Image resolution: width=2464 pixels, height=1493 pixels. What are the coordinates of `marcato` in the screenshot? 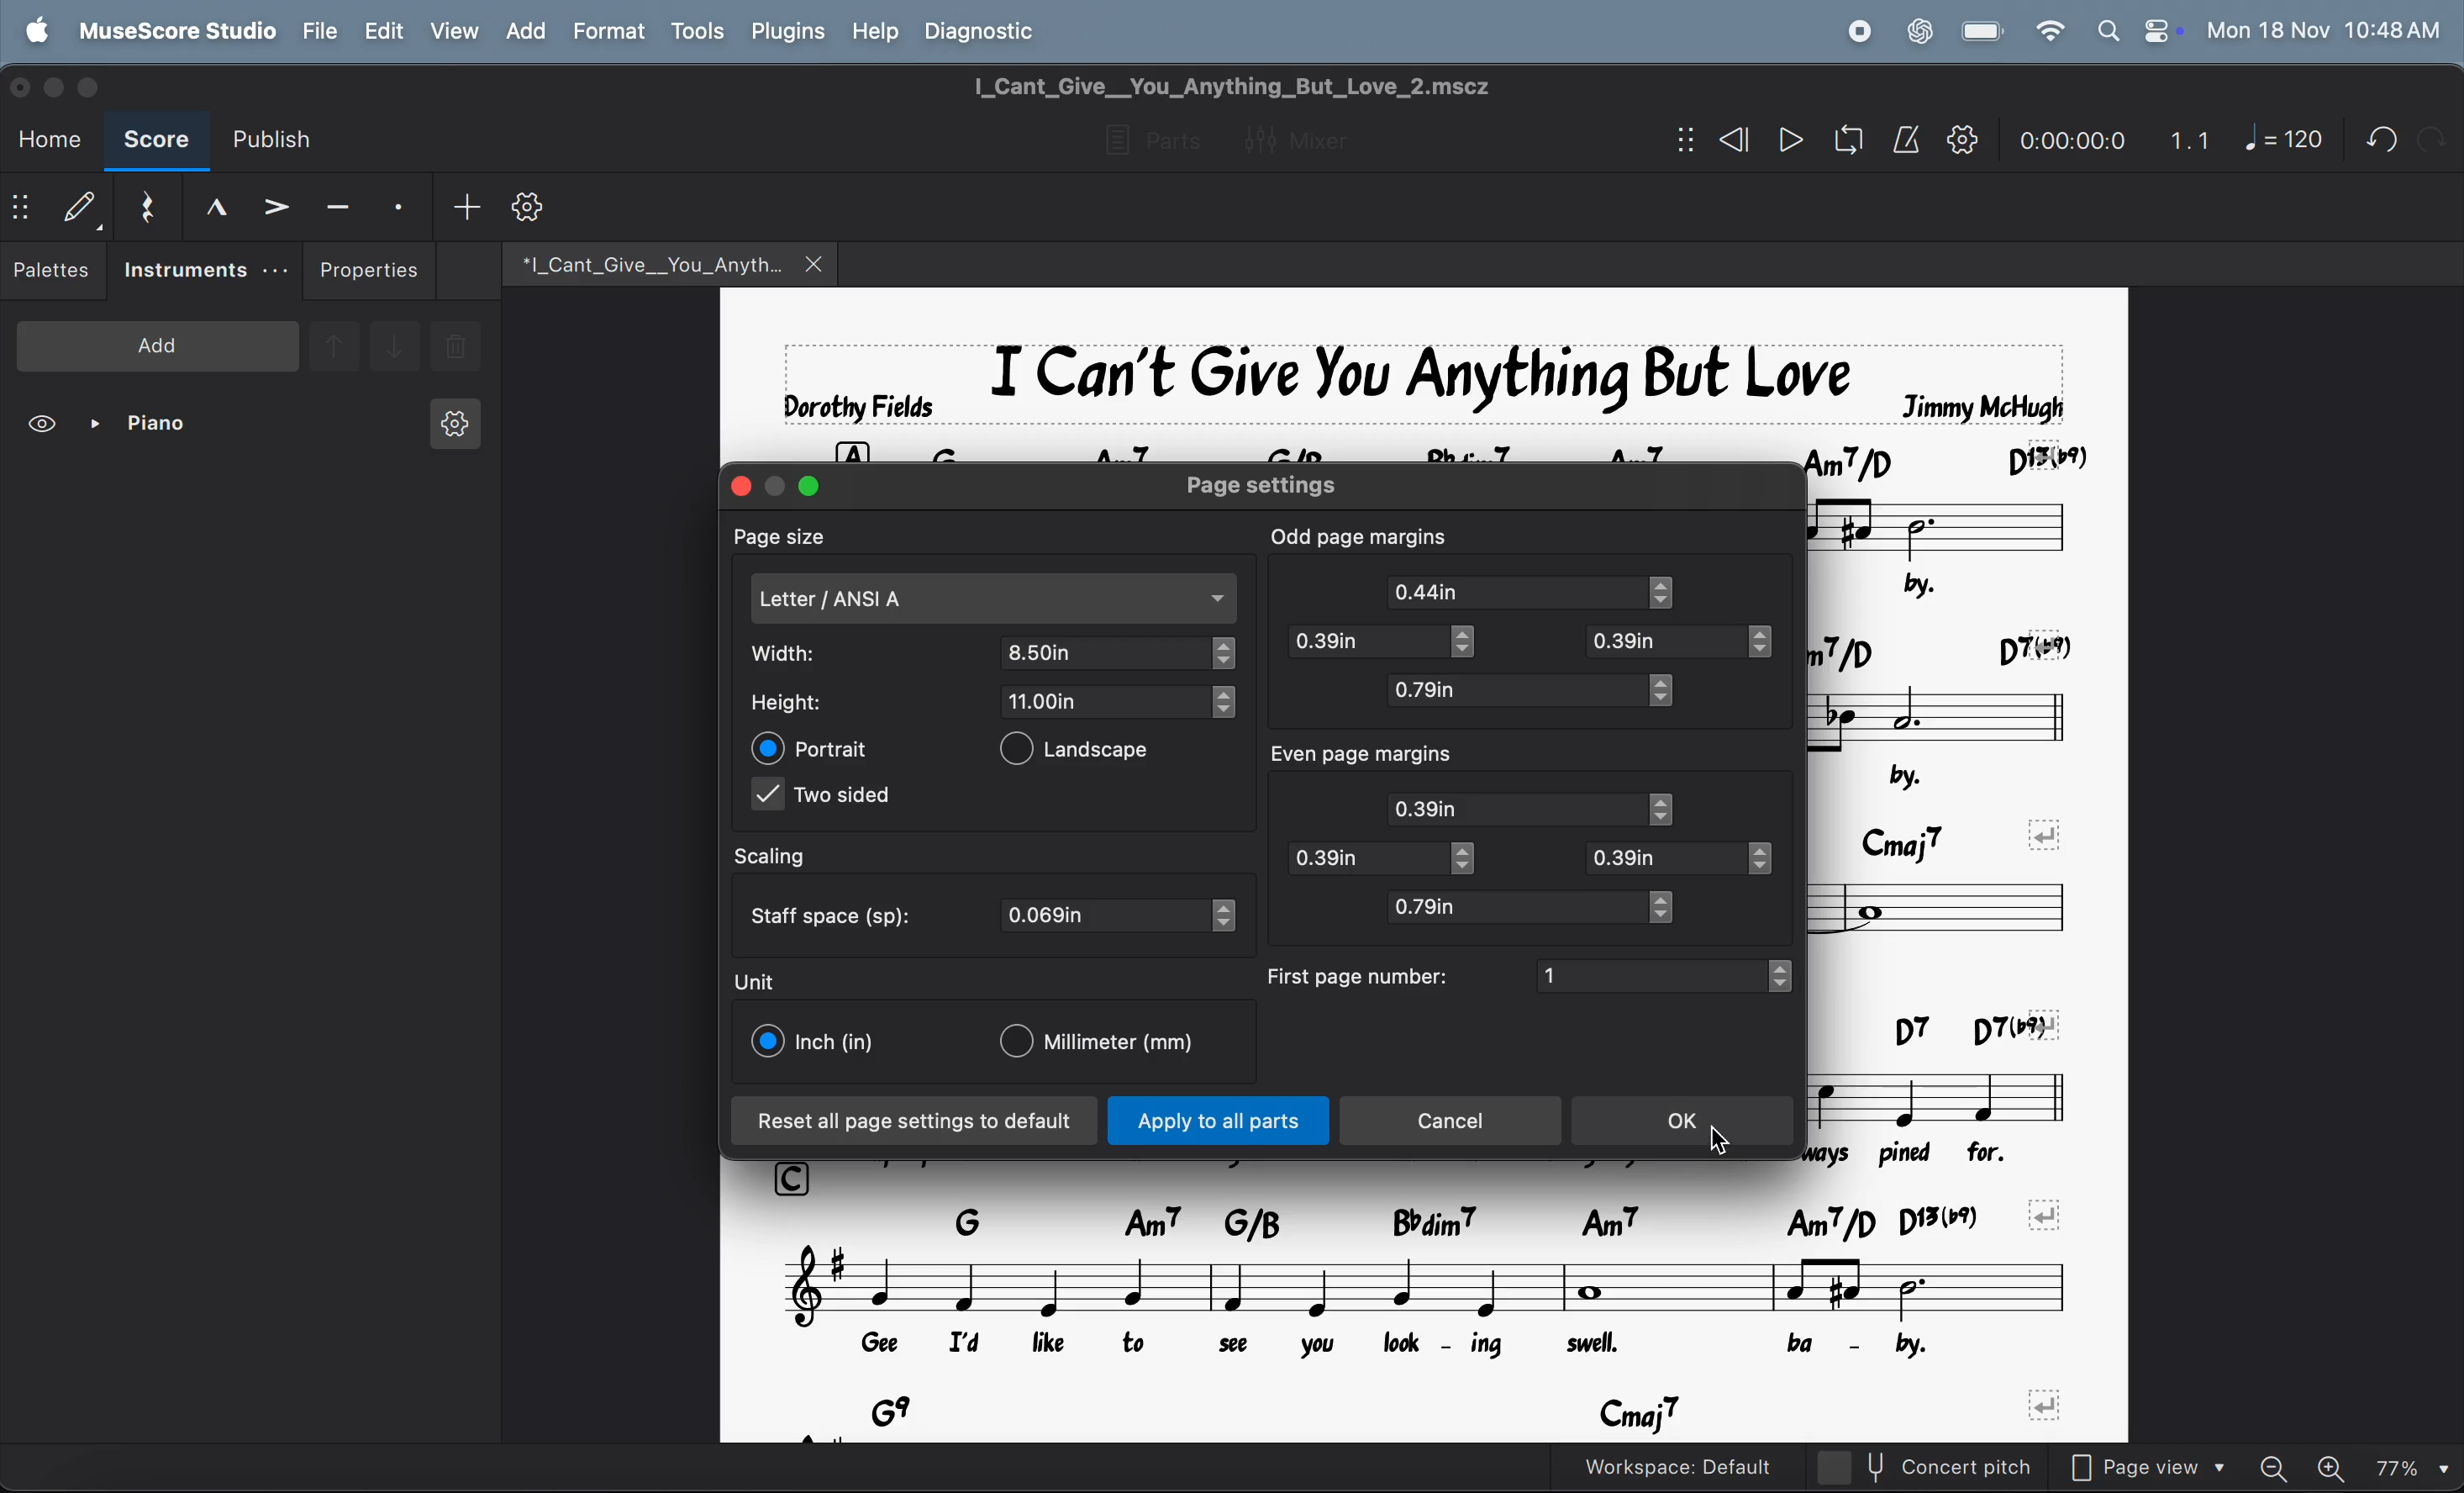 It's located at (208, 206).